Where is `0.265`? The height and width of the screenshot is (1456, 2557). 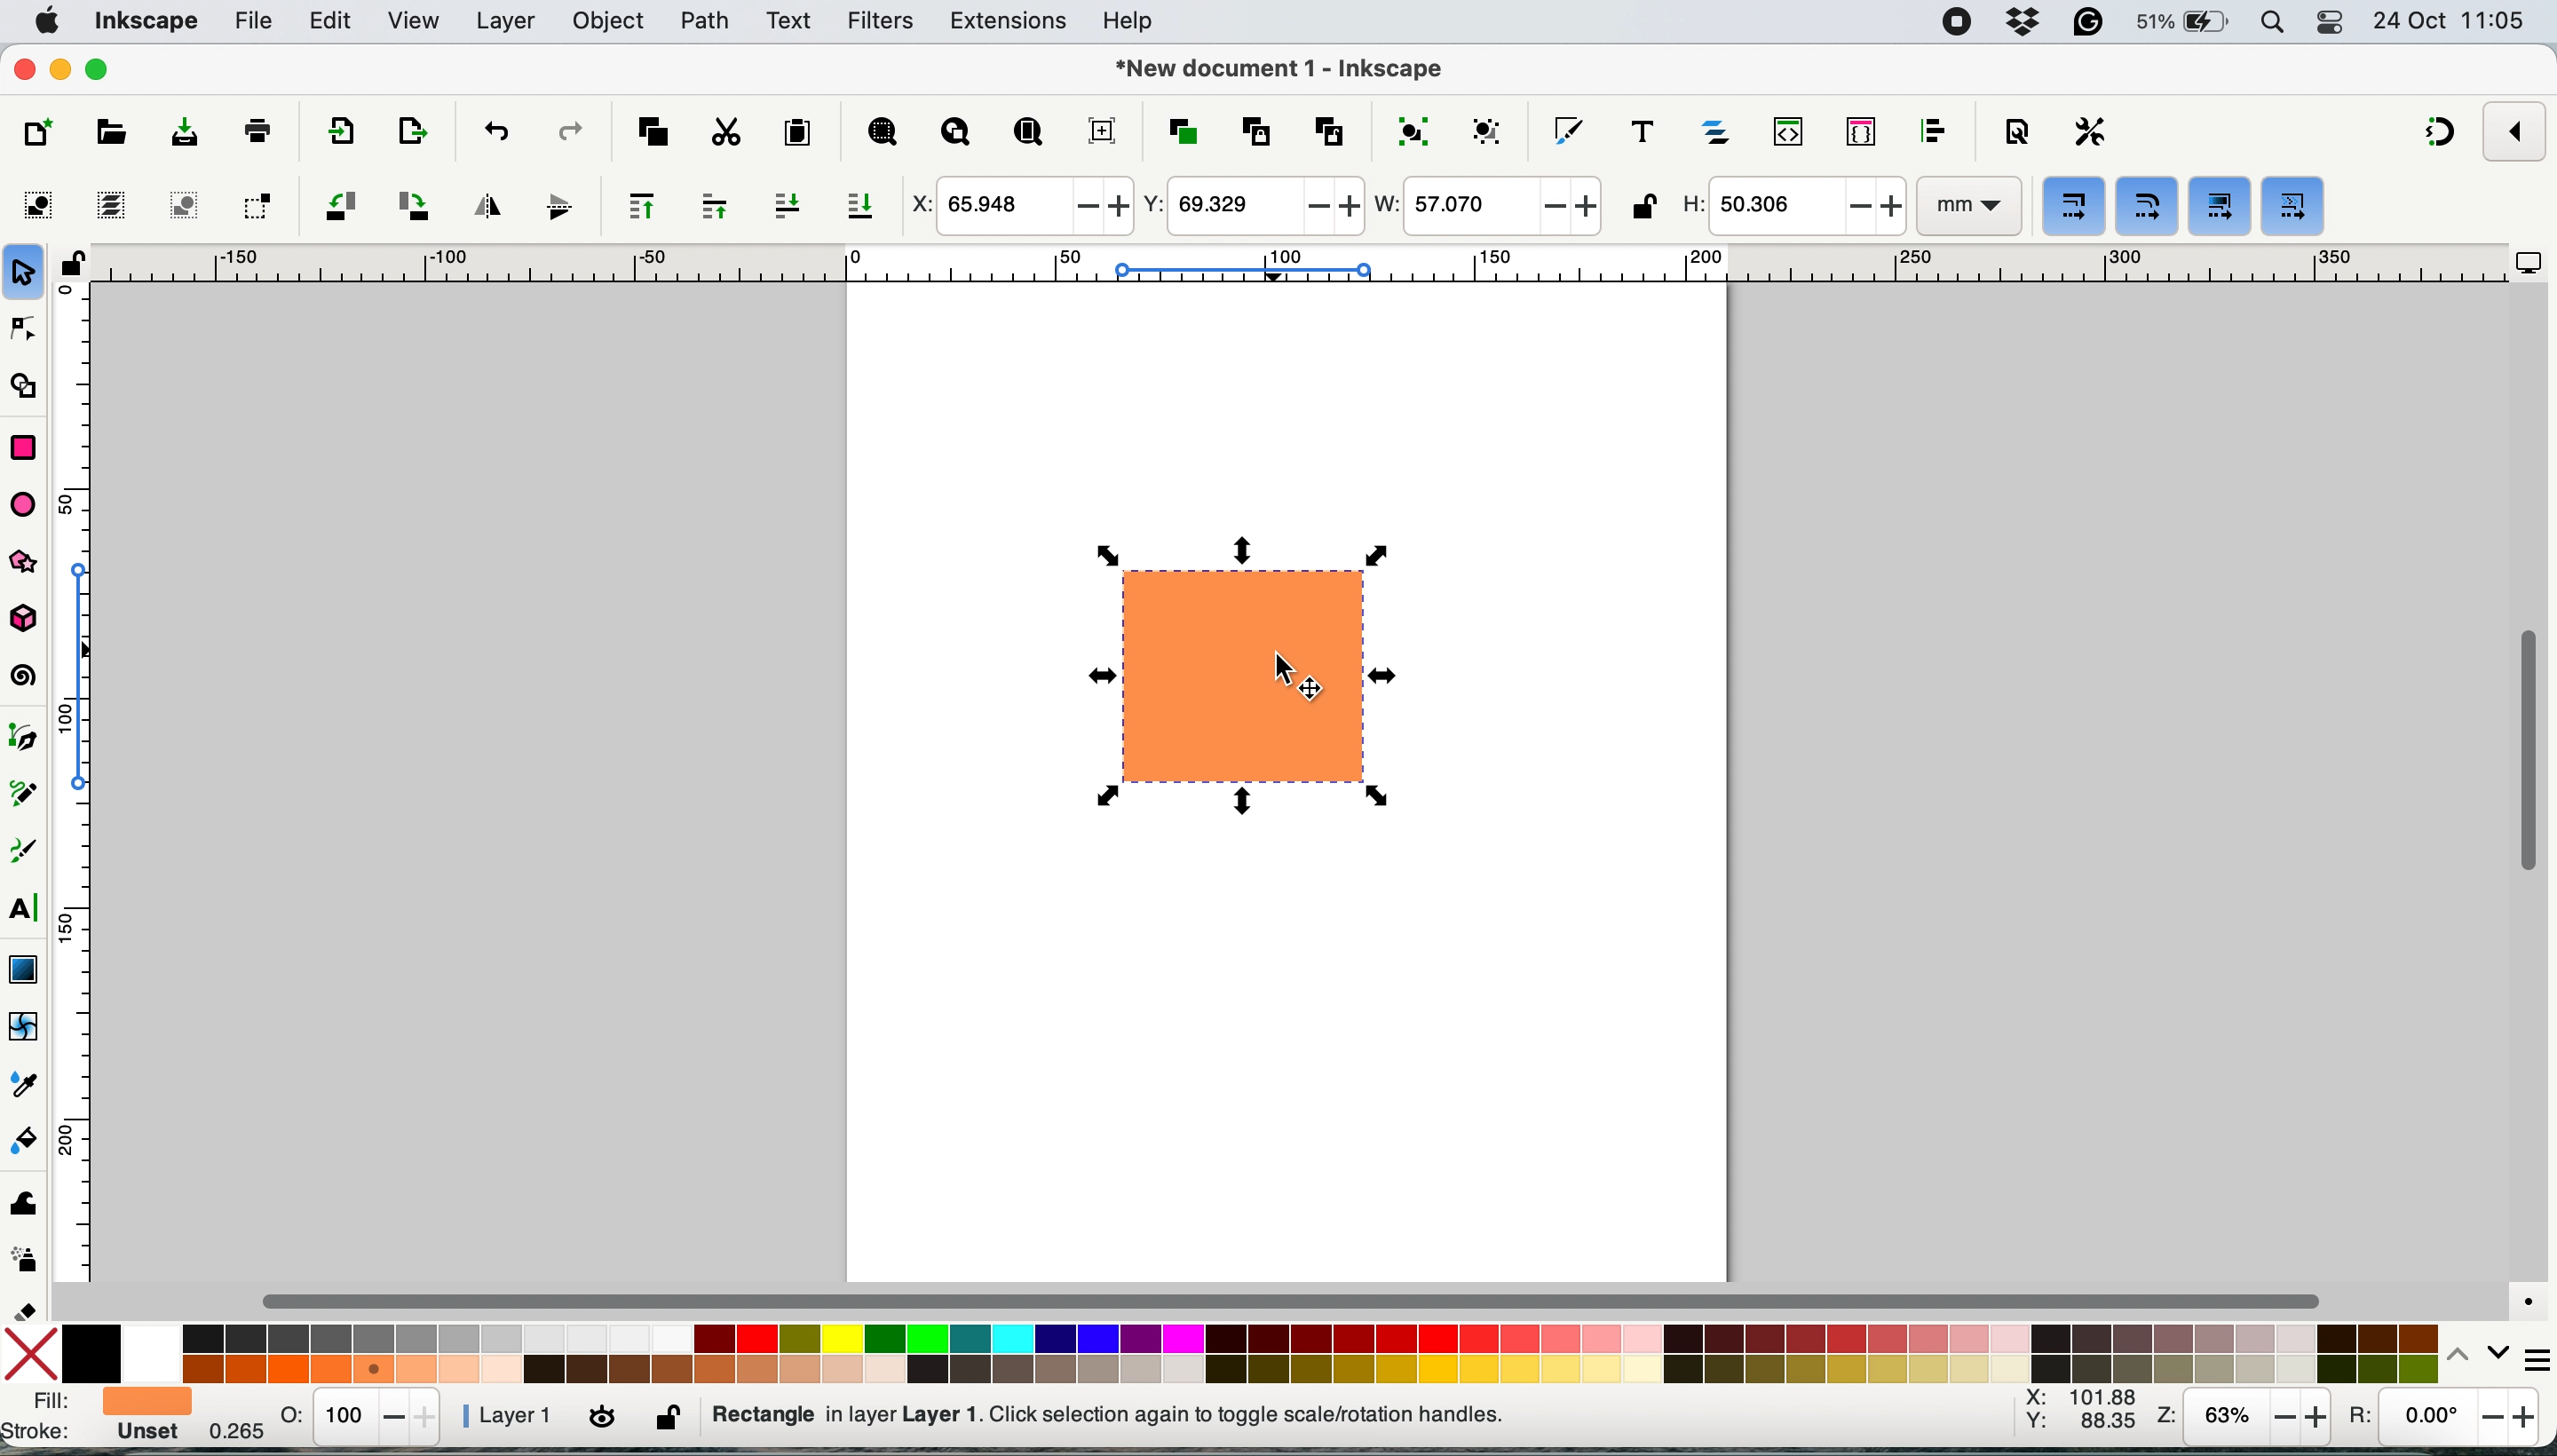 0.265 is located at coordinates (223, 1435).